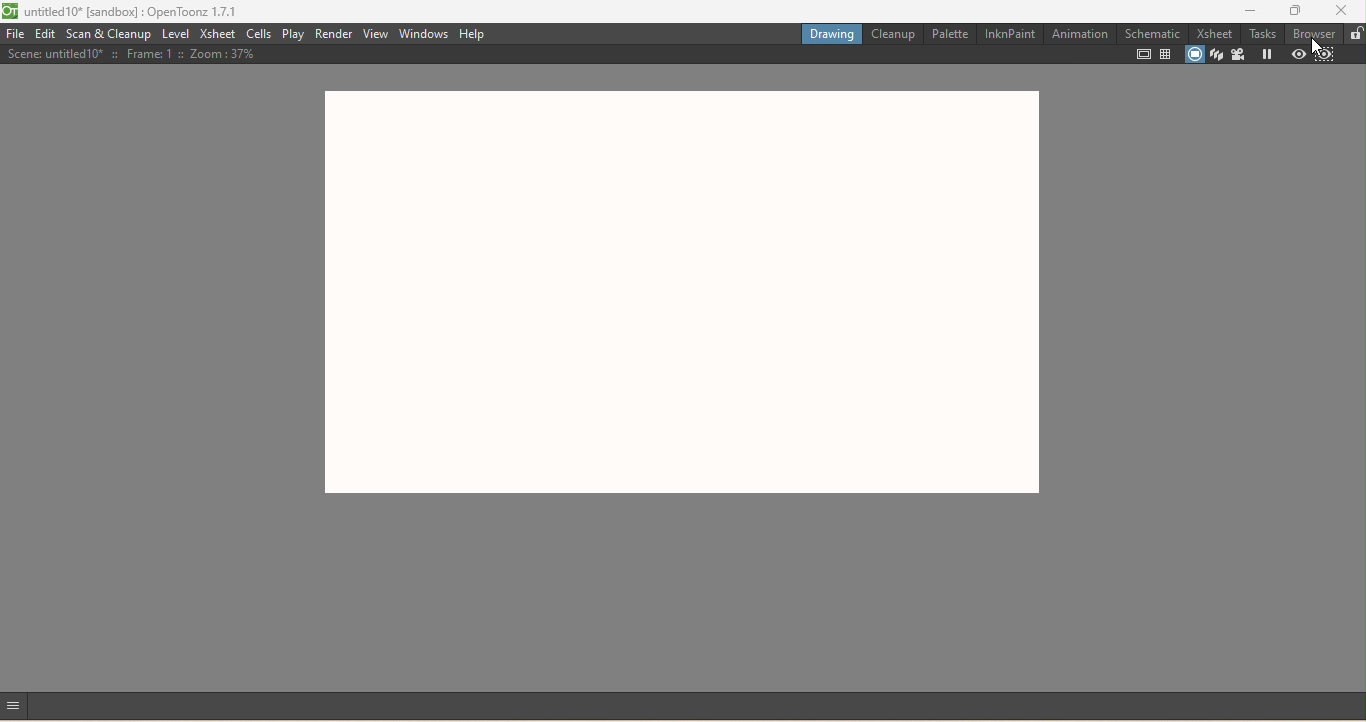 The image size is (1366, 722). What do you see at coordinates (46, 33) in the screenshot?
I see `Edit` at bounding box center [46, 33].